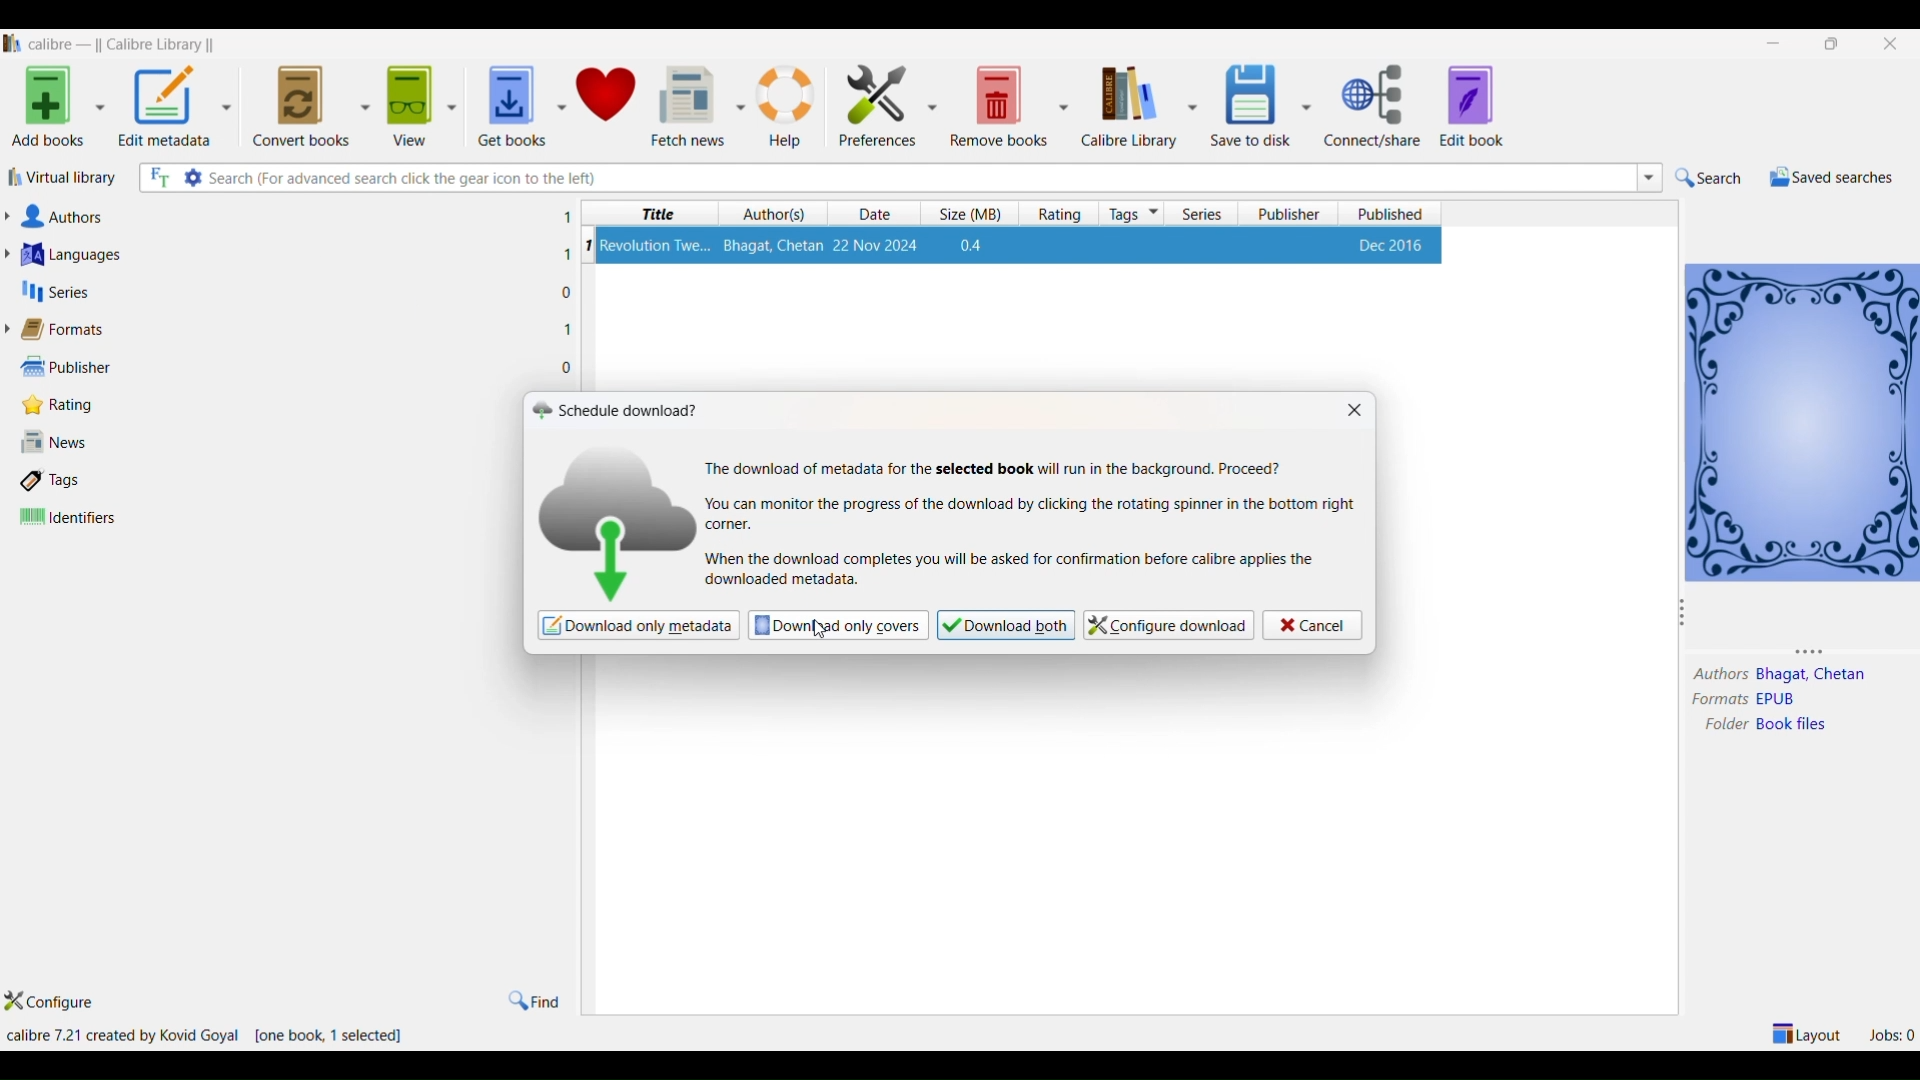  Describe the element at coordinates (56, 292) in the screenshot. I see `series and number of series` at that location.